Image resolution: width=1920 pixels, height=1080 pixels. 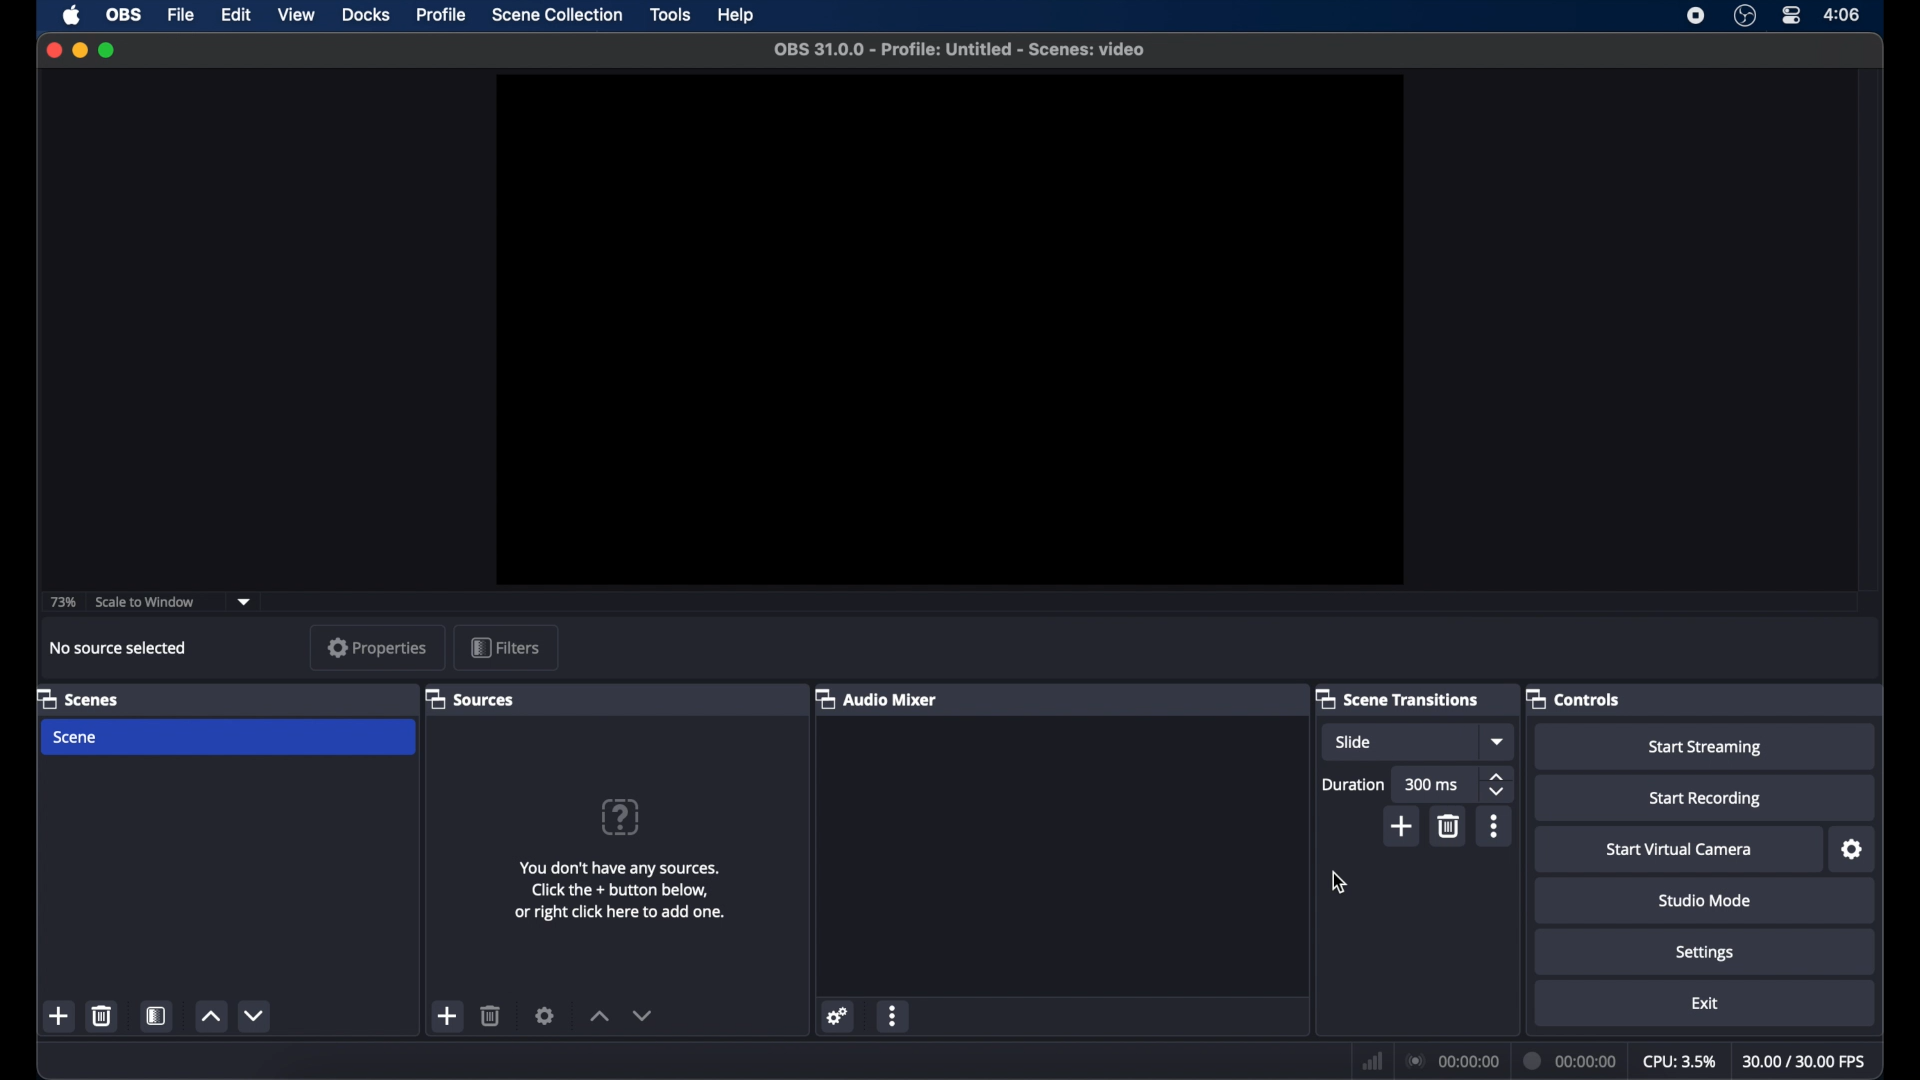 What do you see at coordinates (79, 50) in the screenshot?
I see `minimize` at bounding box center [79, 50].